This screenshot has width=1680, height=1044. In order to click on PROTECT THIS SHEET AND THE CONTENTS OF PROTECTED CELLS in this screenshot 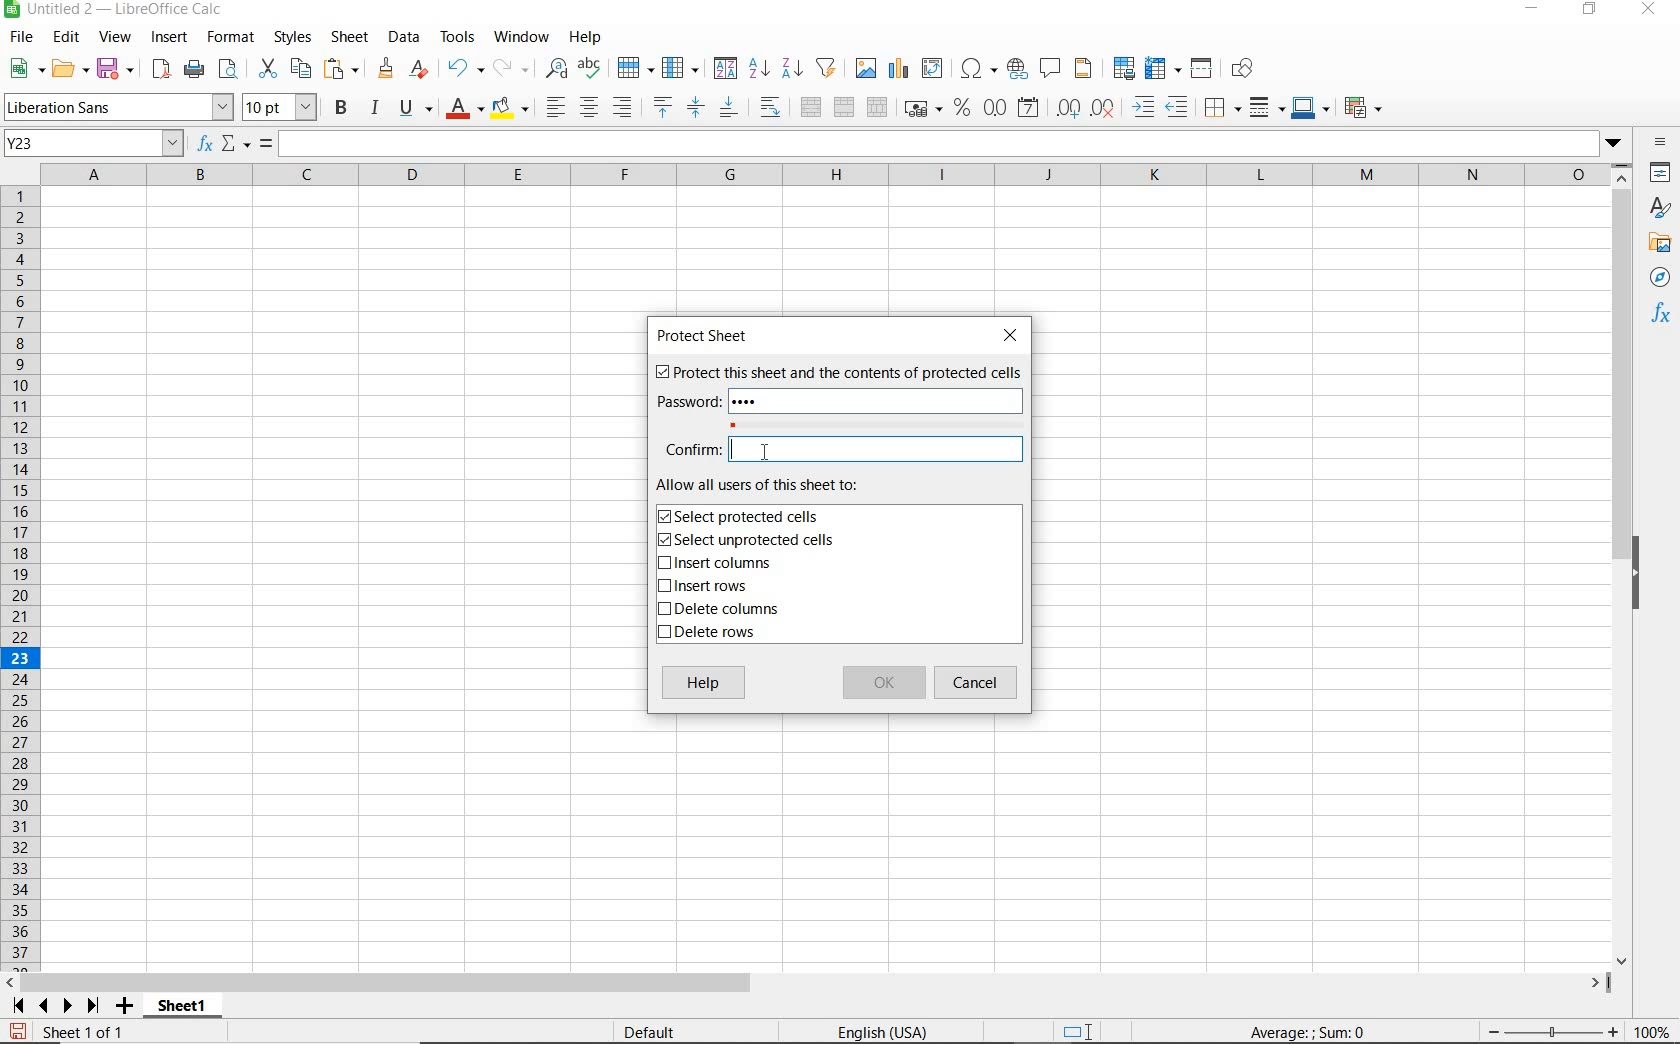, I will do `click(837, 374)`.